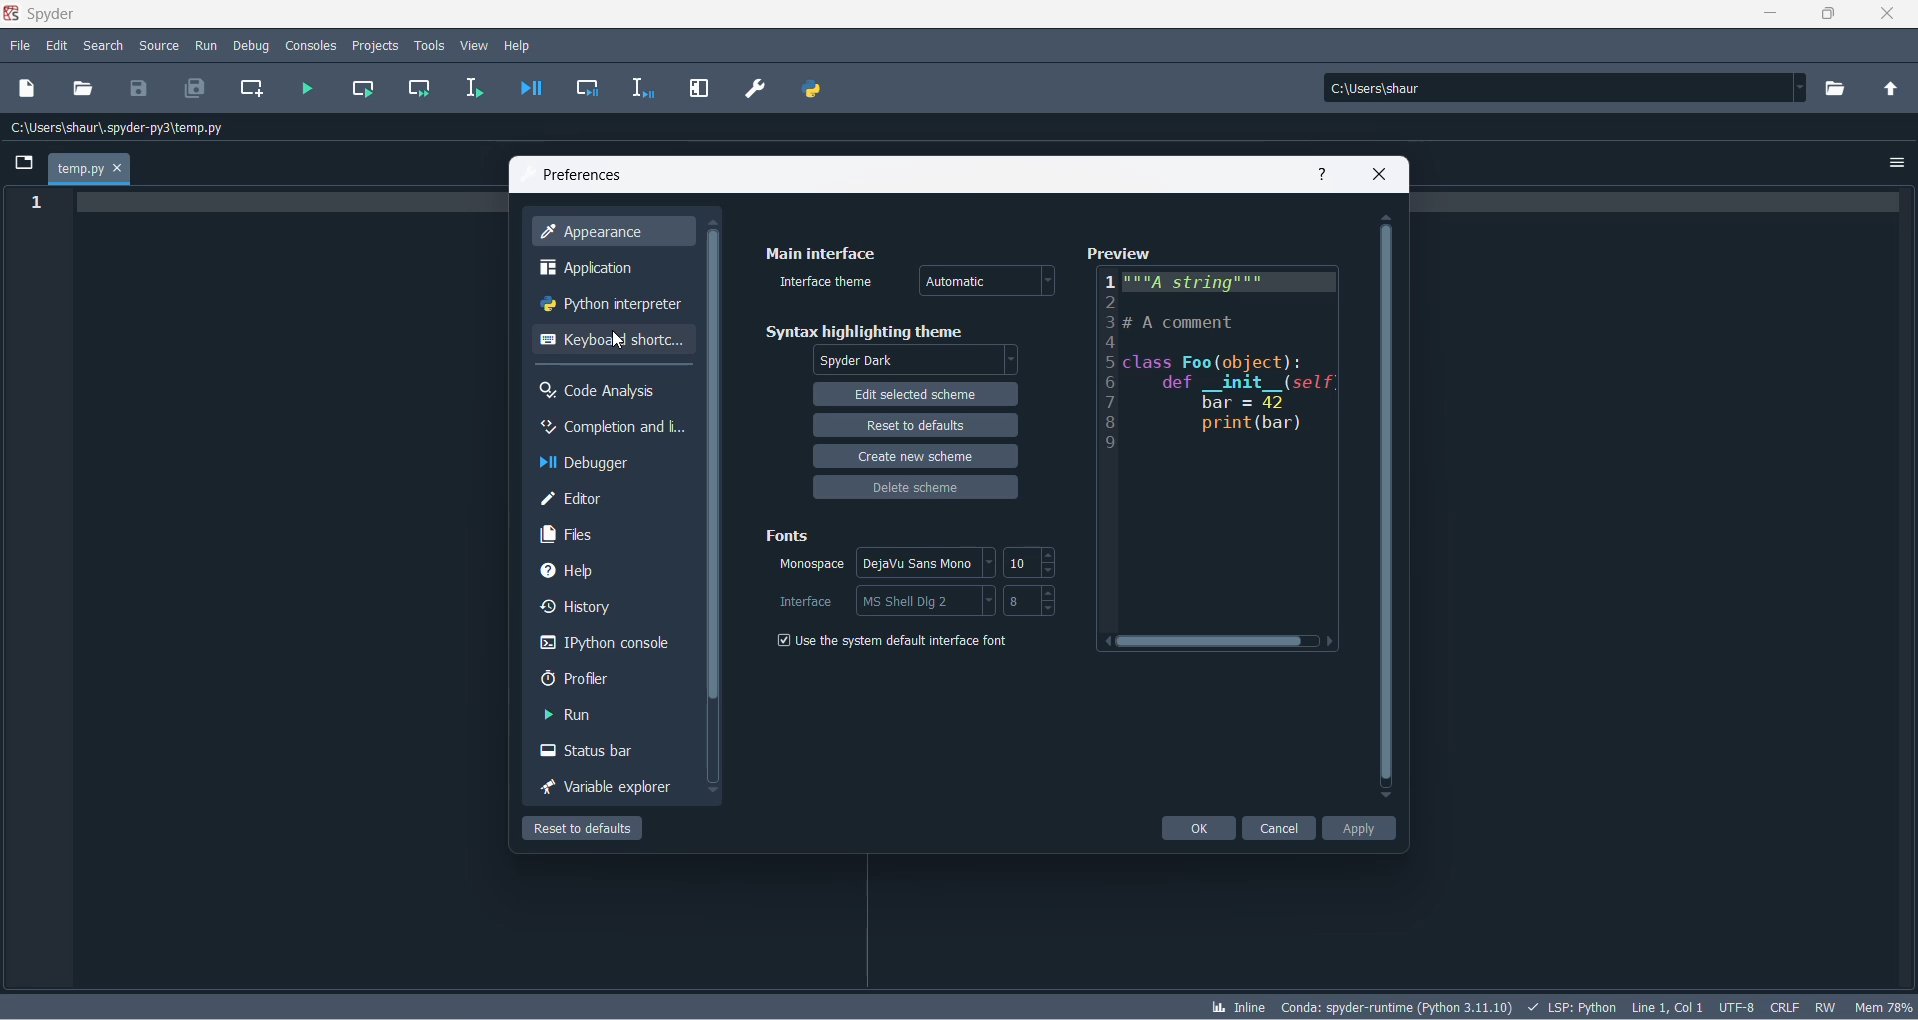 This screenshot has width=1918, height=1020. I want to click on fonts, so click(788, 535).